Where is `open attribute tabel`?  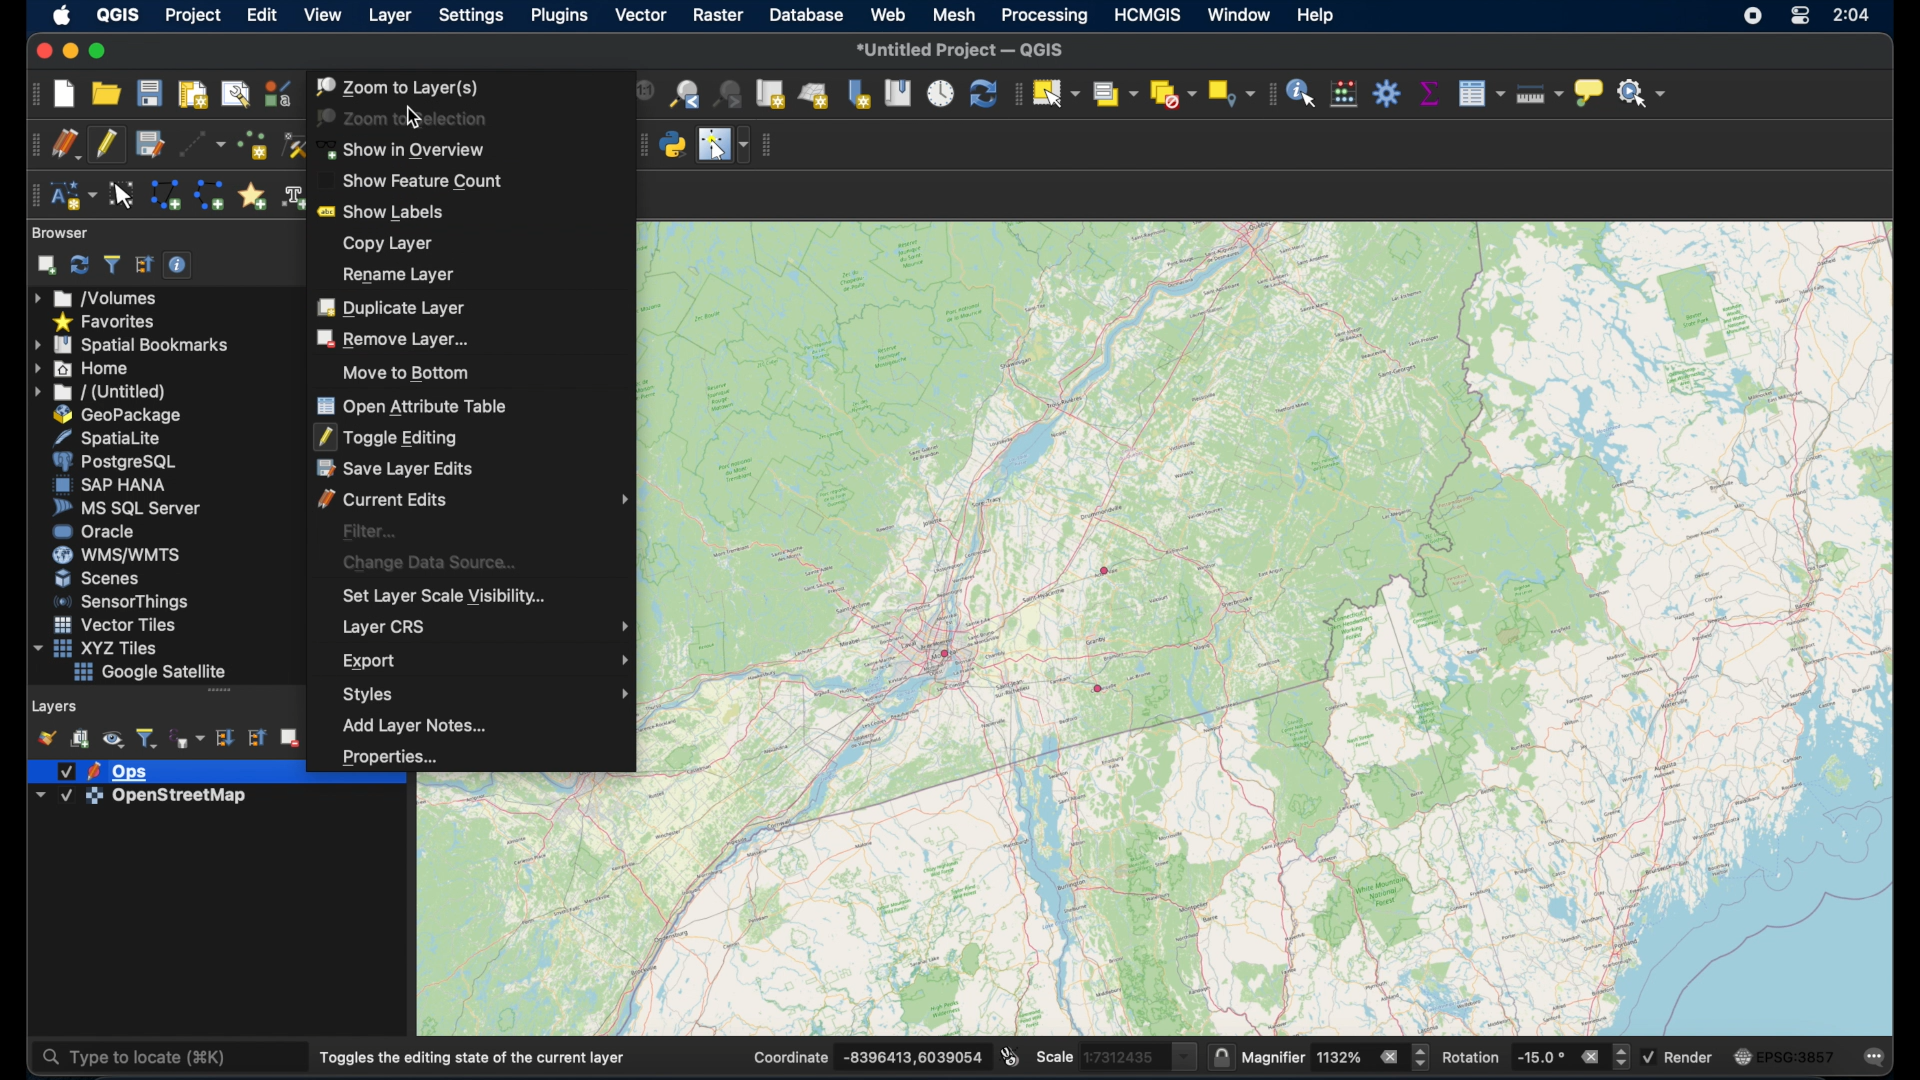 open attribute tabel is located at coordinates (412, 404).